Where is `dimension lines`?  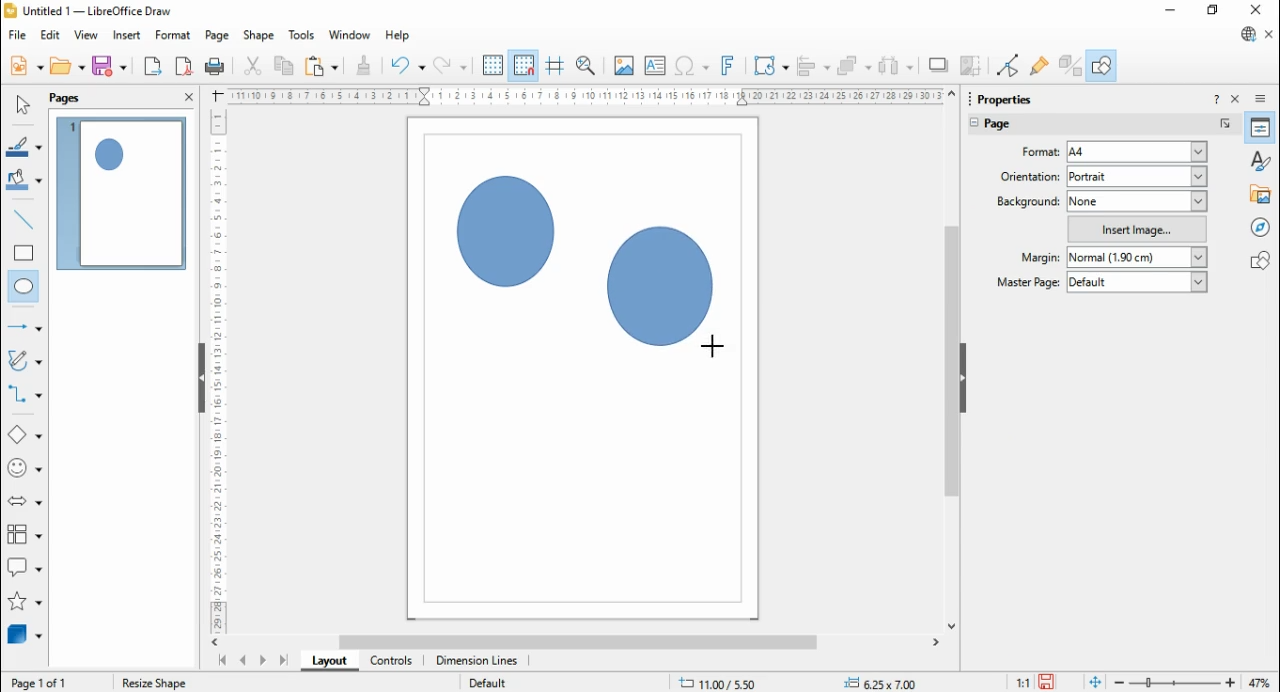
dimension lines is located at coordinates (478, 661).